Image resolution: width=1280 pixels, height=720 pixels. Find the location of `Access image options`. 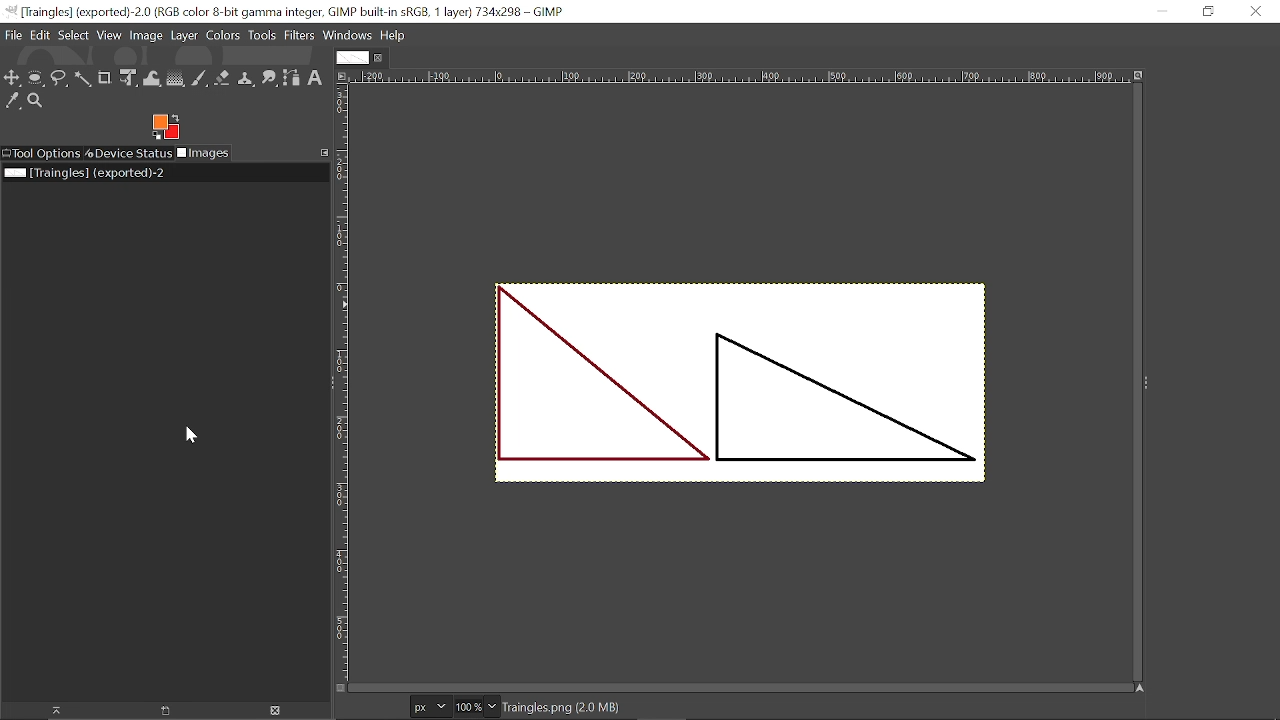

Access image options is located at coordinates (340, 75).